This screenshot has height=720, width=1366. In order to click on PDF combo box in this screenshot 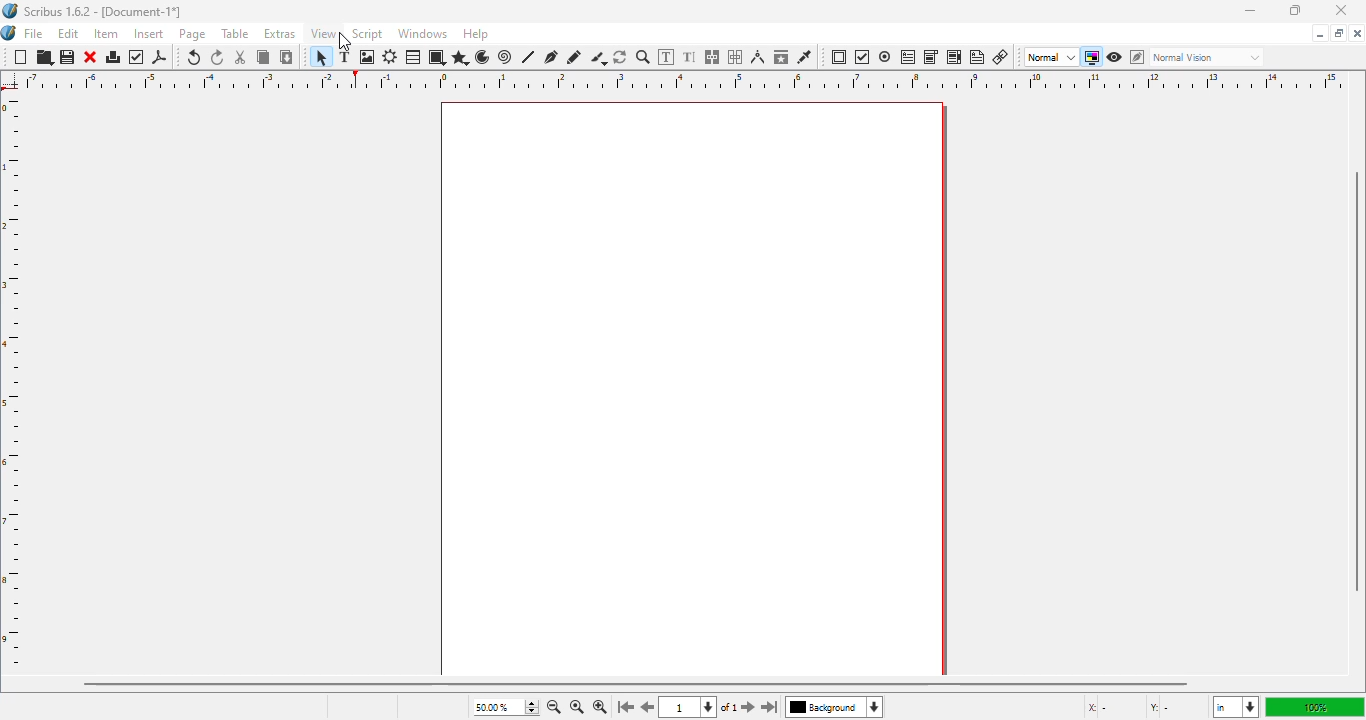, I will do `click(931, 57)`.